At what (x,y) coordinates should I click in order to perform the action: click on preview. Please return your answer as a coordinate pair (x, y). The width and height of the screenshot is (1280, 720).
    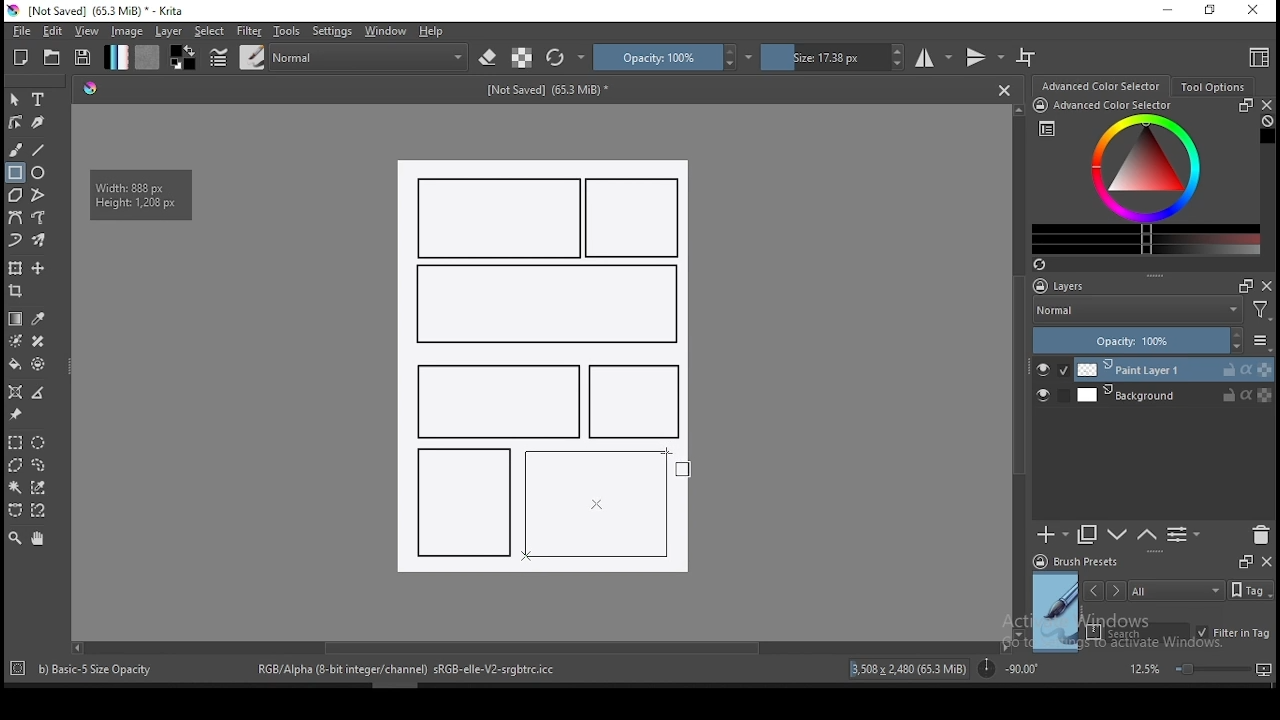
    Looking at the image, I should click on (1056, 612).